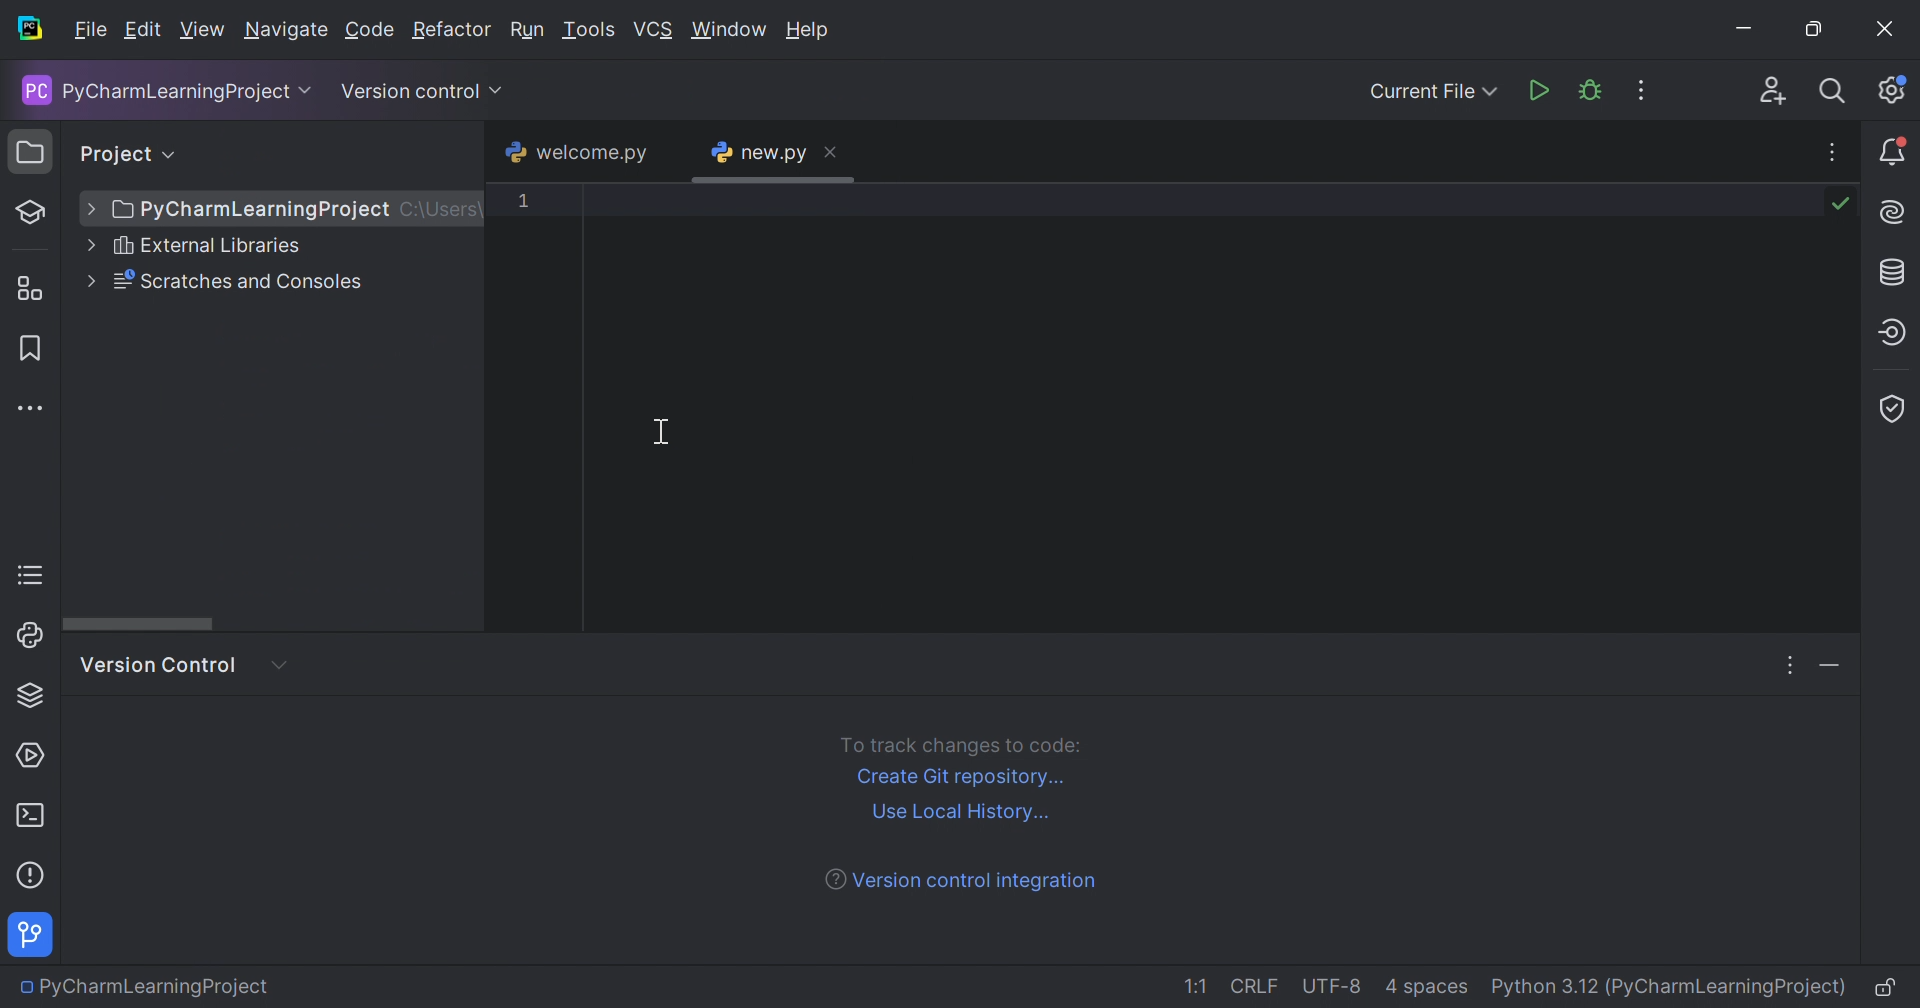 This screenshot has height=1008, width=1920. What do you see at coordinates (1427, 987) in the screenshot?
I see `4 spaces` at bounding box center [1427, 987].